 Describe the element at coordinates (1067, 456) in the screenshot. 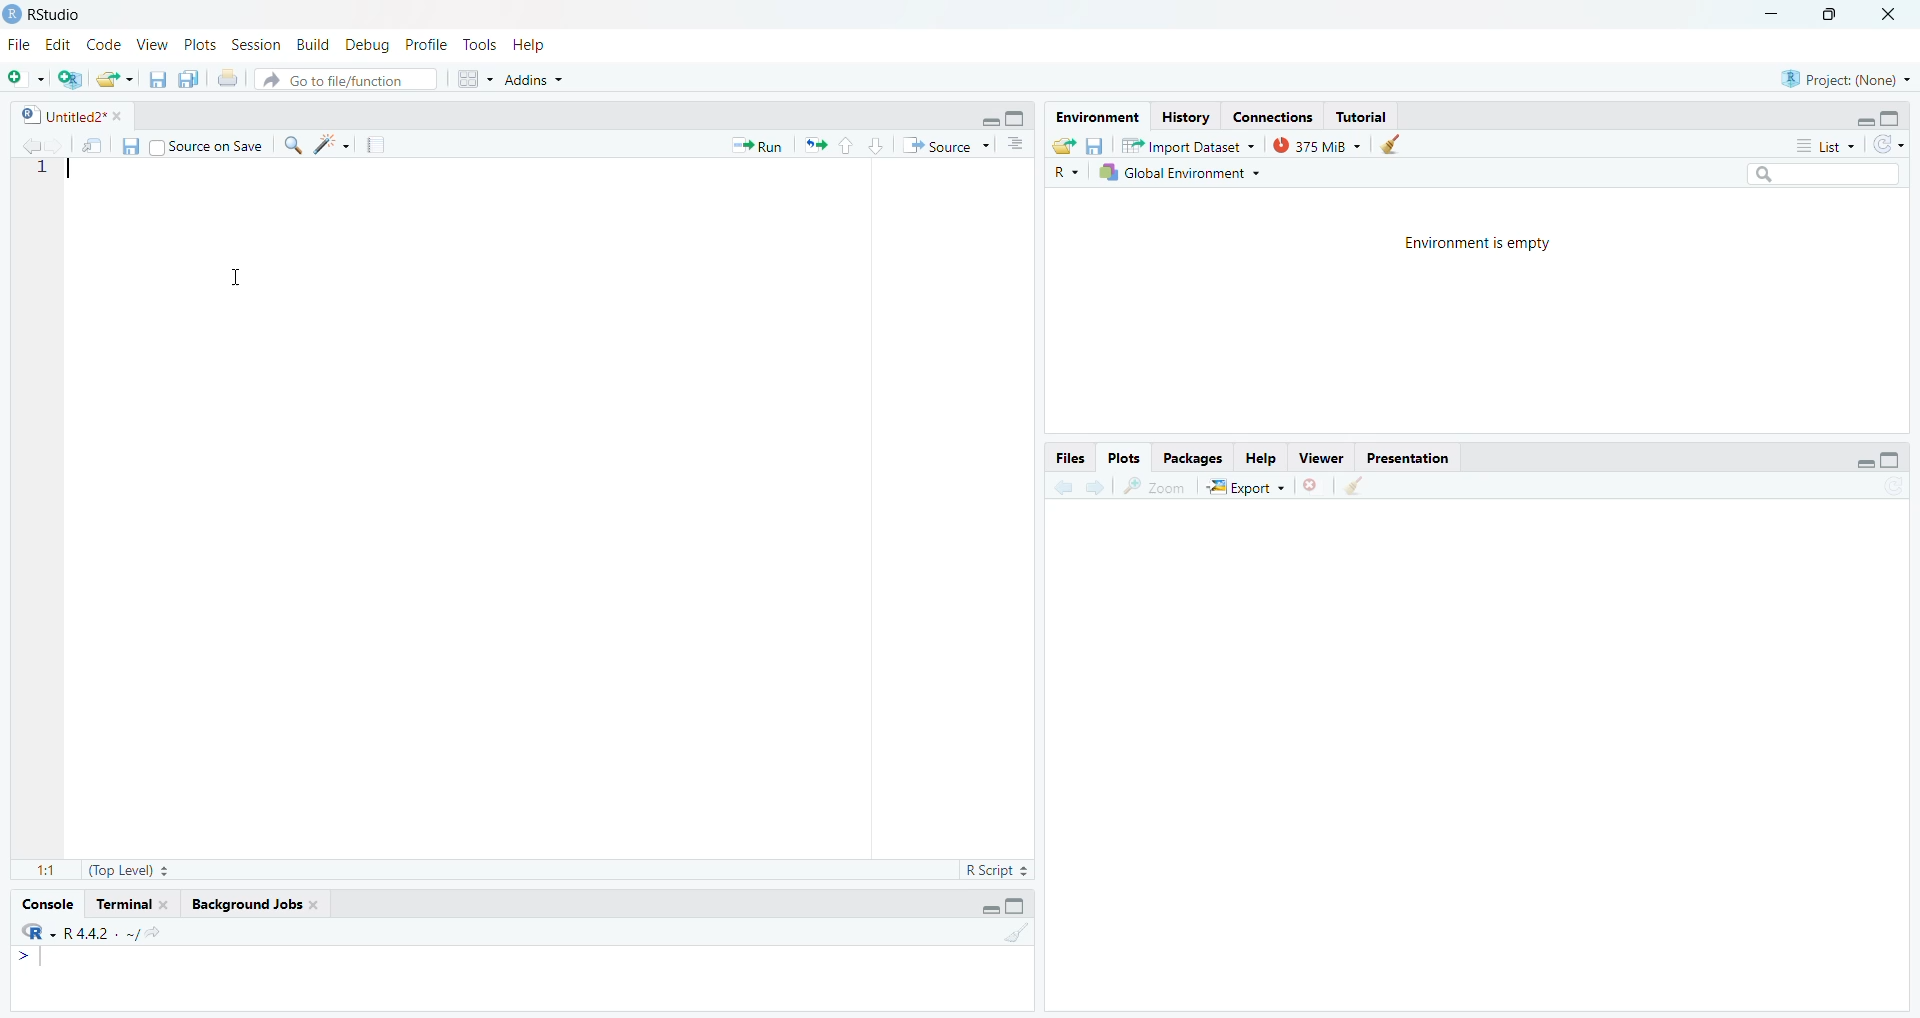

I see `Files` at that location.